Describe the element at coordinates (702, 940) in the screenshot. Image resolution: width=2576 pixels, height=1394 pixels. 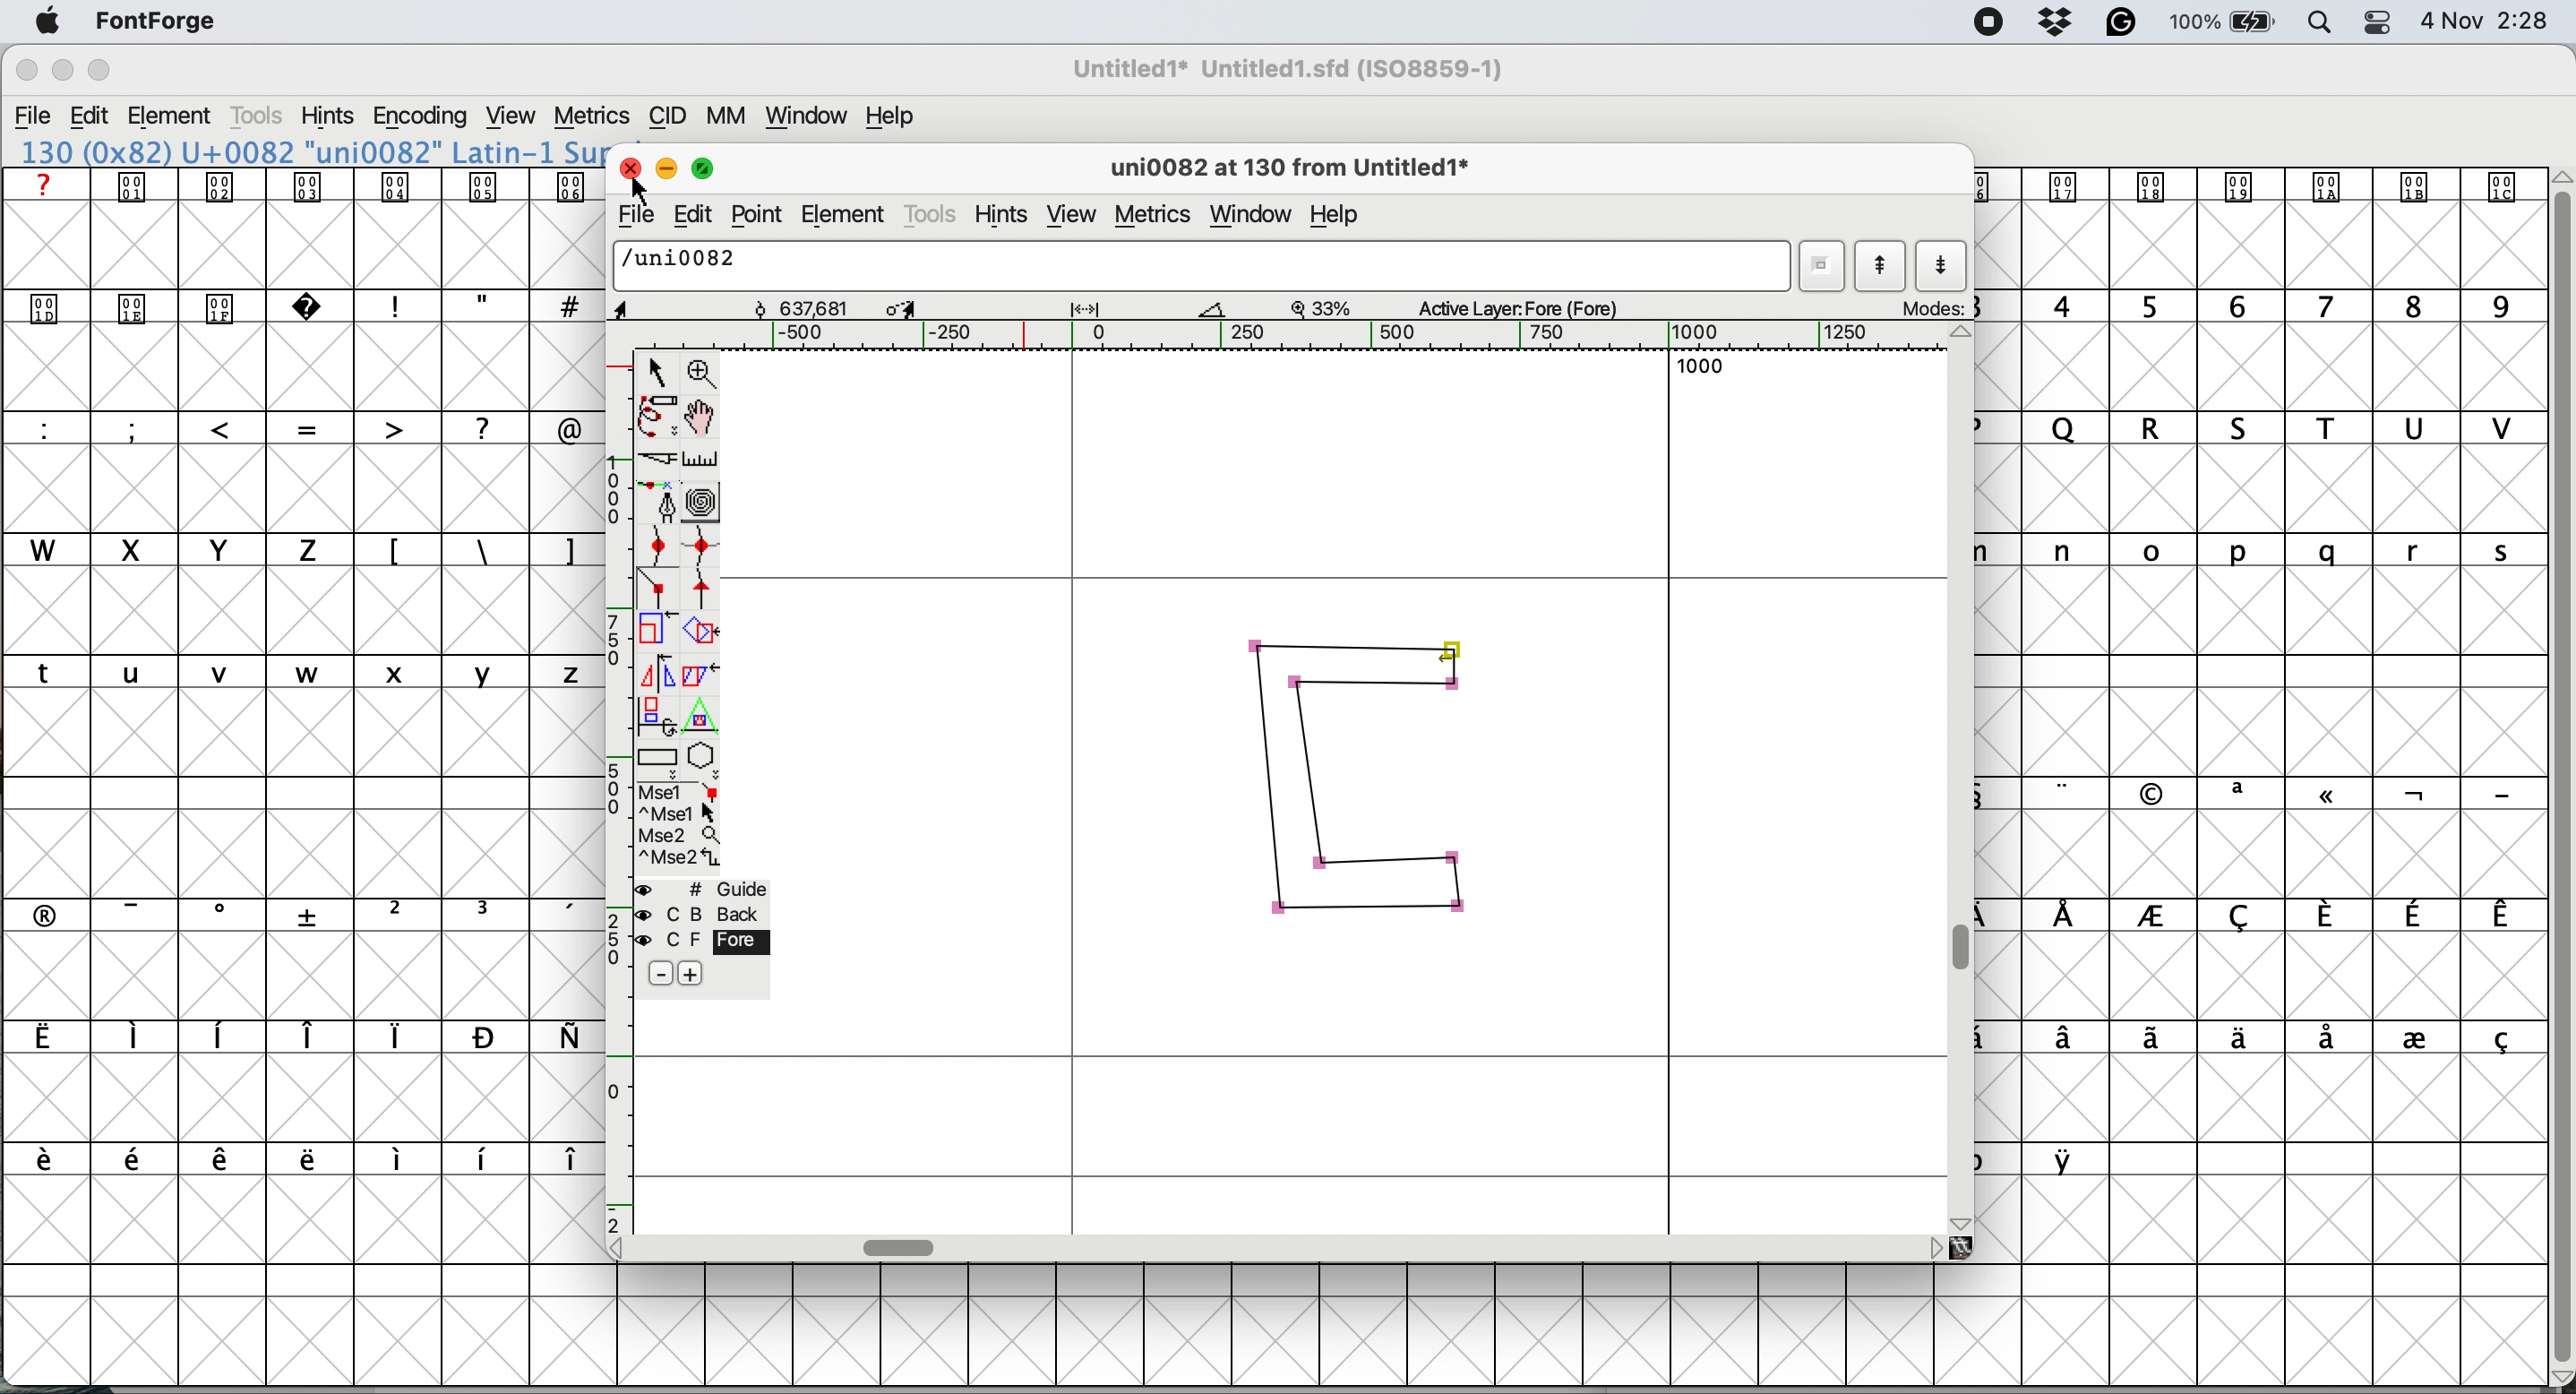
I see `fore` at that location.